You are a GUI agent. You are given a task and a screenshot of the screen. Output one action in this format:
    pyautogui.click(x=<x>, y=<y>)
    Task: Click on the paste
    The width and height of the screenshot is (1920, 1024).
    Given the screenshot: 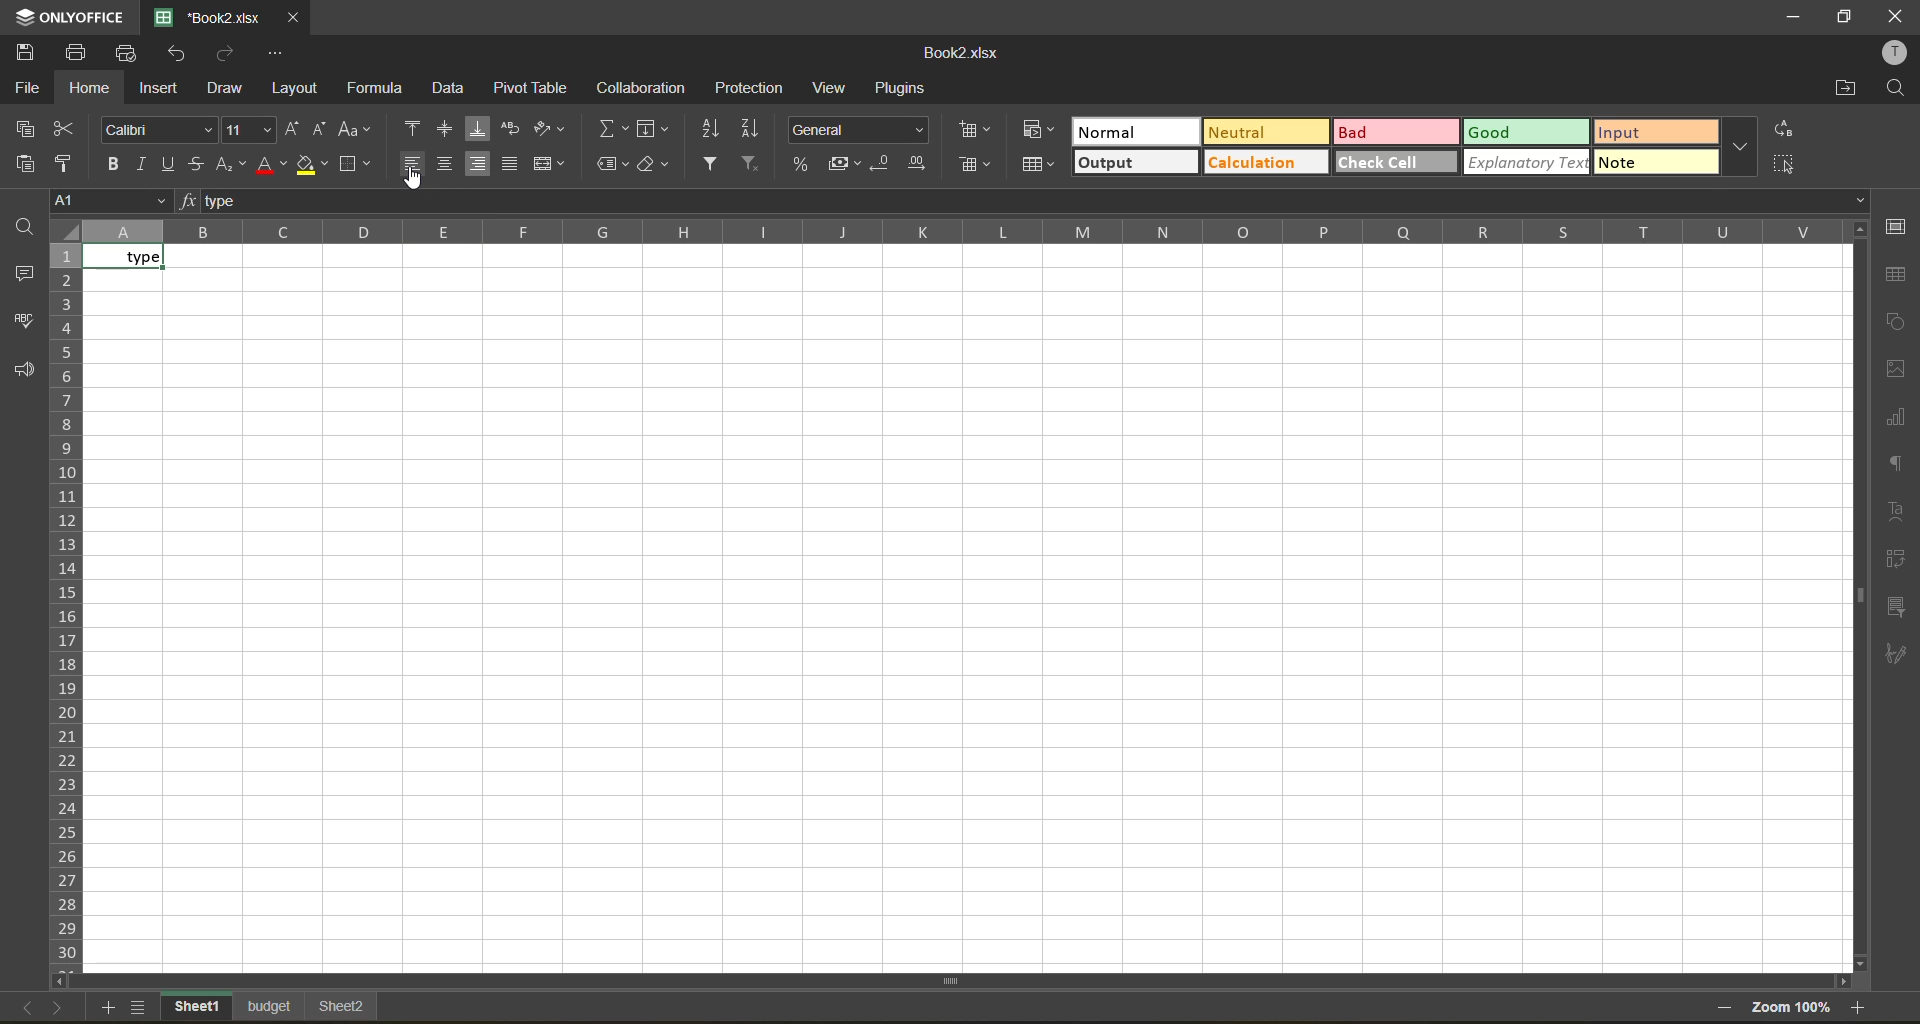 What is the action you would take?
    pyautogui.click(x=22, y=165)
    